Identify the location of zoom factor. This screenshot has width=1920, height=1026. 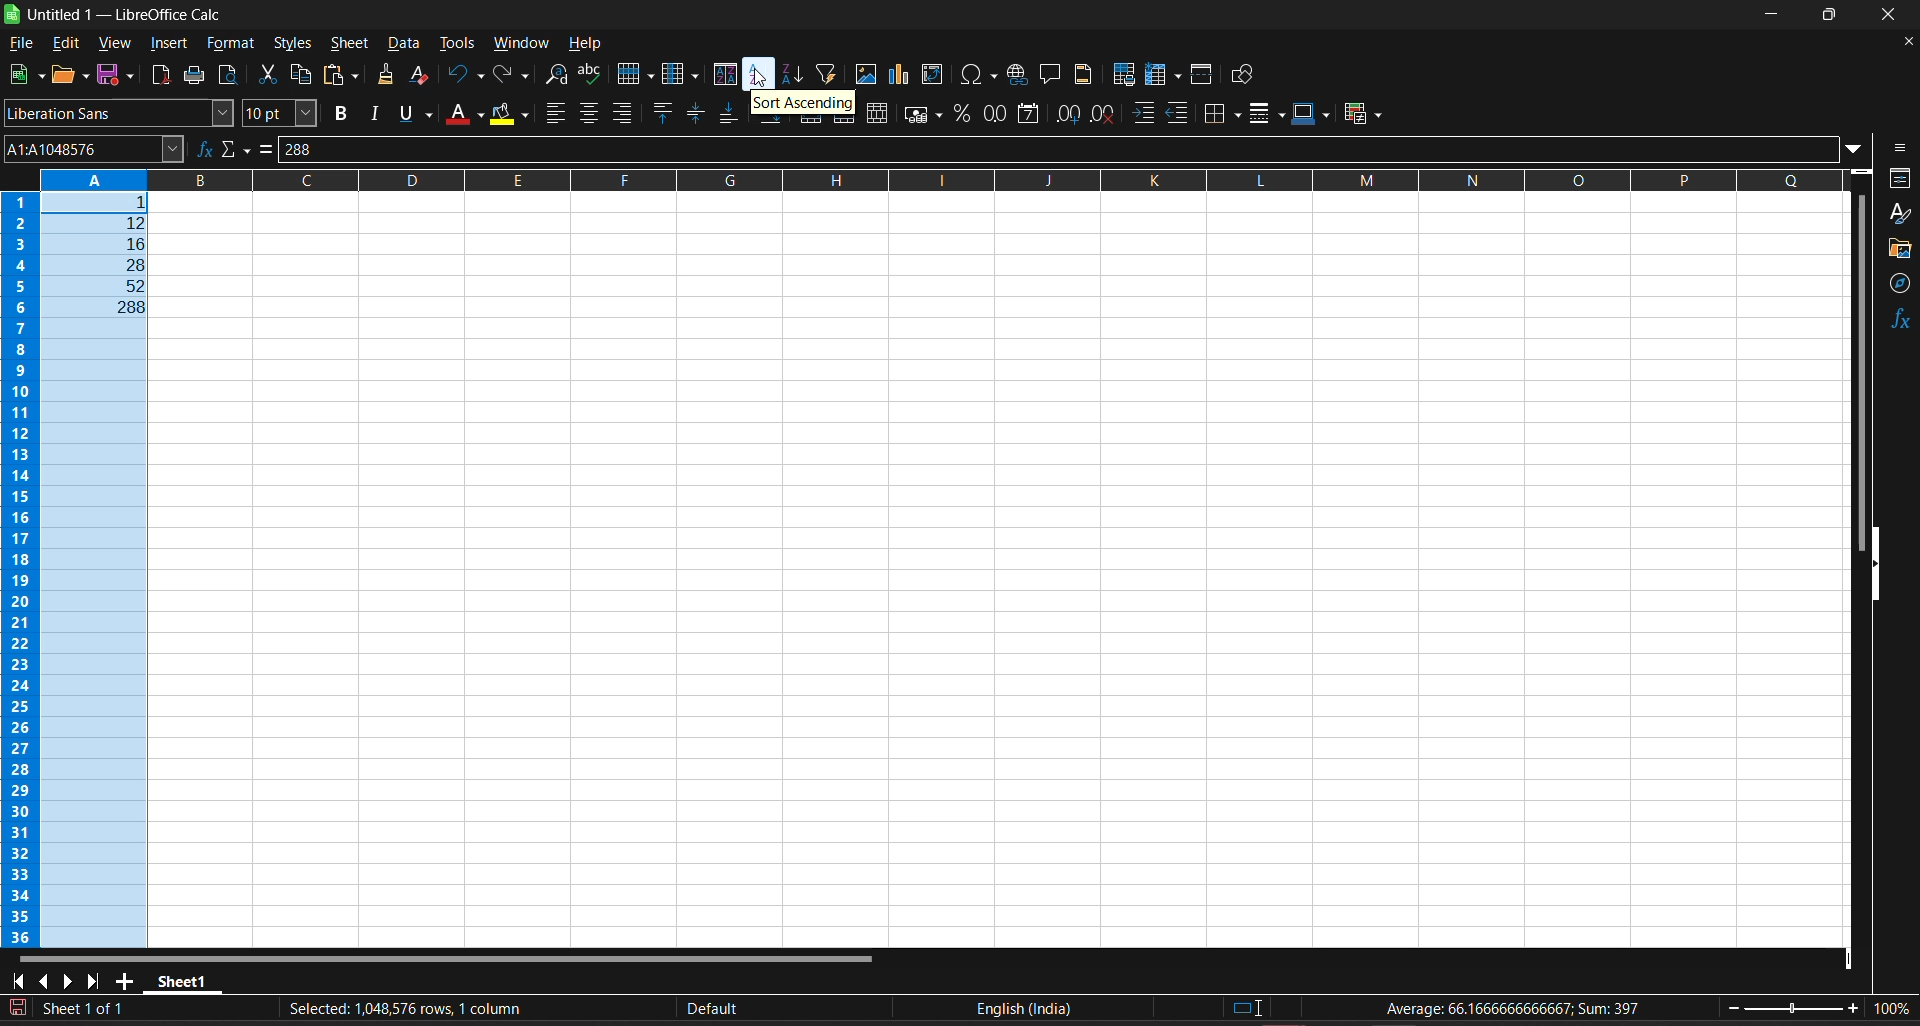
(1896, 1012).